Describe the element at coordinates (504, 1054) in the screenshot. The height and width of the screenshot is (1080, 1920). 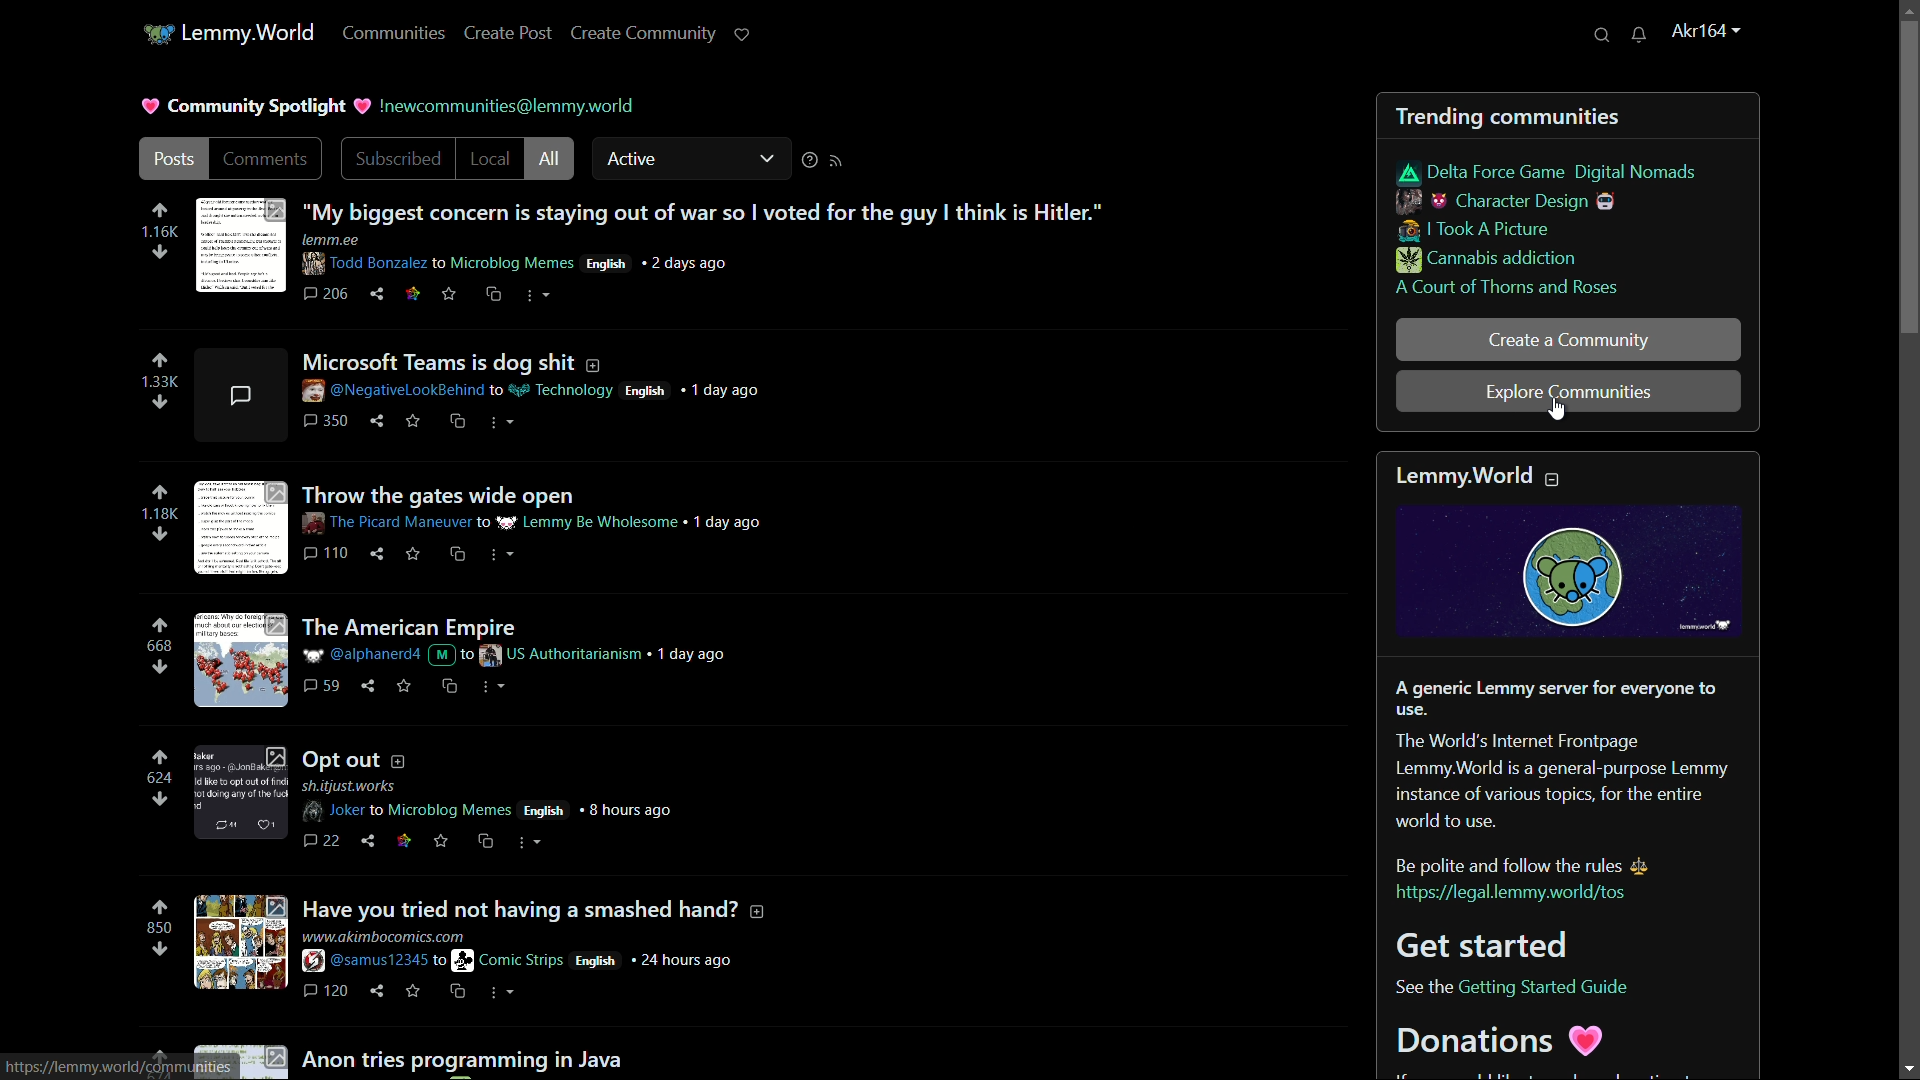
I see `text` at that location.